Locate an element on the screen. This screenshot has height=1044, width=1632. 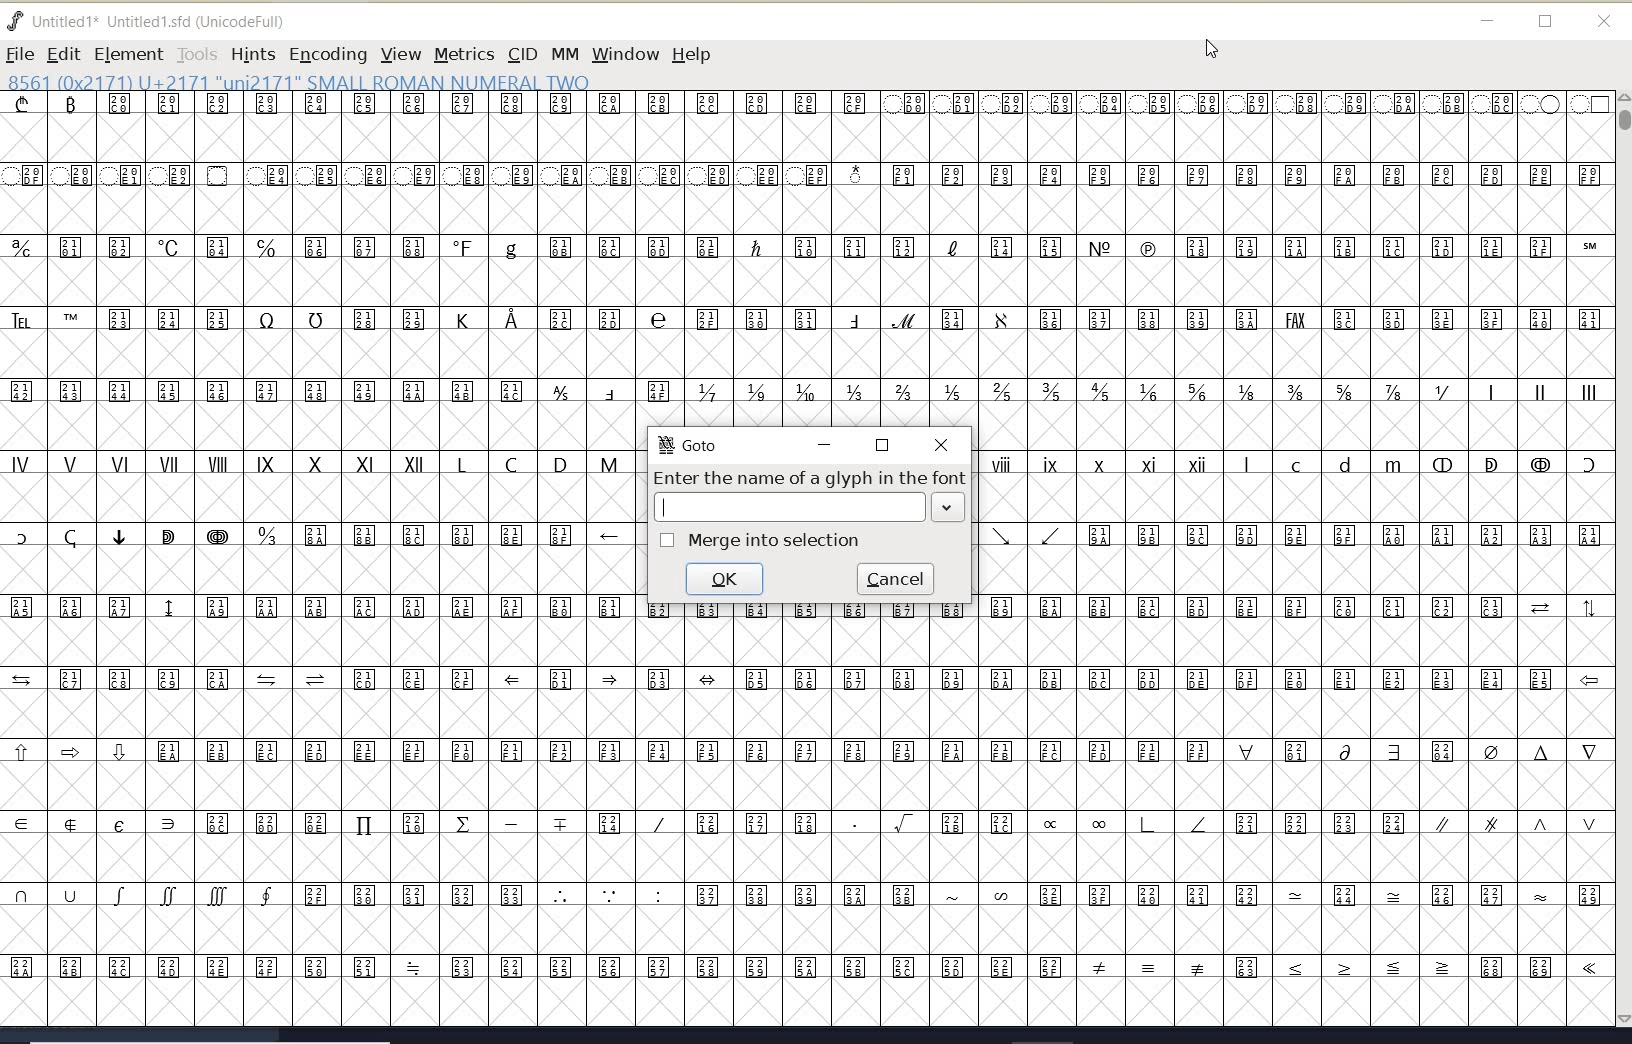
VIEW is located at coordinates (398, 54).